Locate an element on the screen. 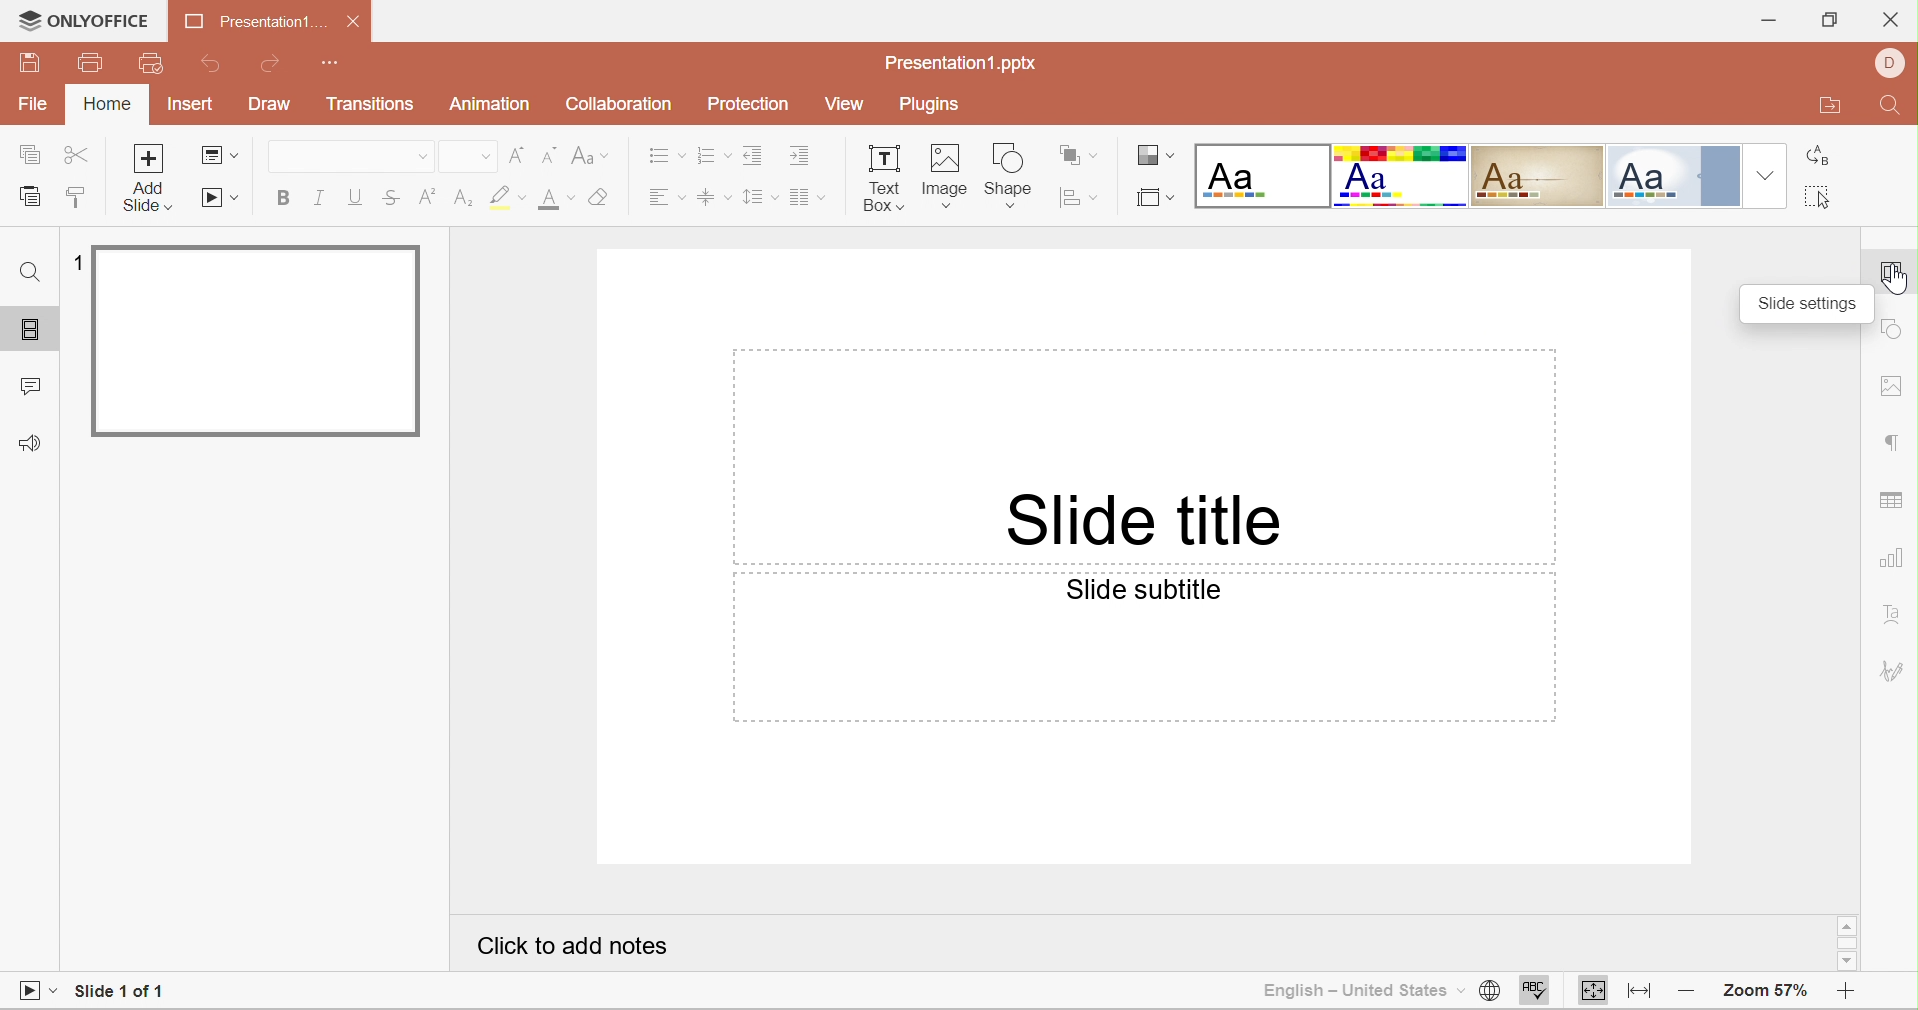 Image resolution: width=1918 pixels, height=1010 pixels. Basic is located at coordinates (1402, 175).